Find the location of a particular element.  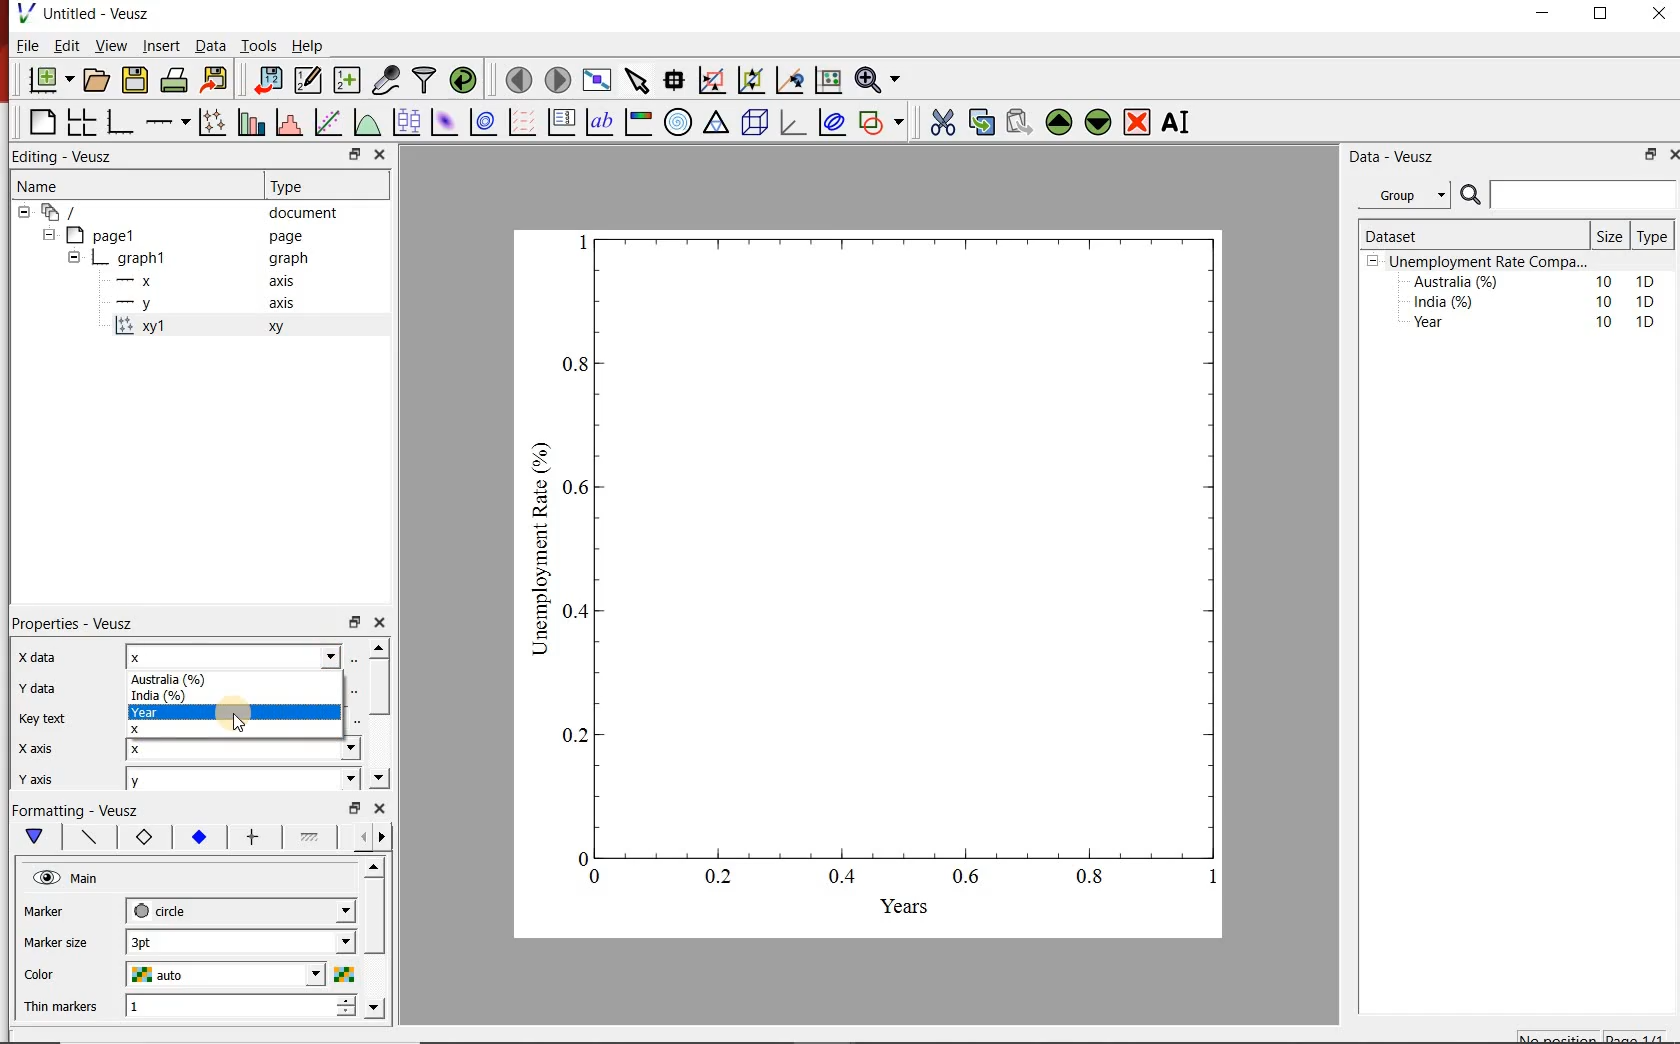

save document is located at coordinates (135, 79).